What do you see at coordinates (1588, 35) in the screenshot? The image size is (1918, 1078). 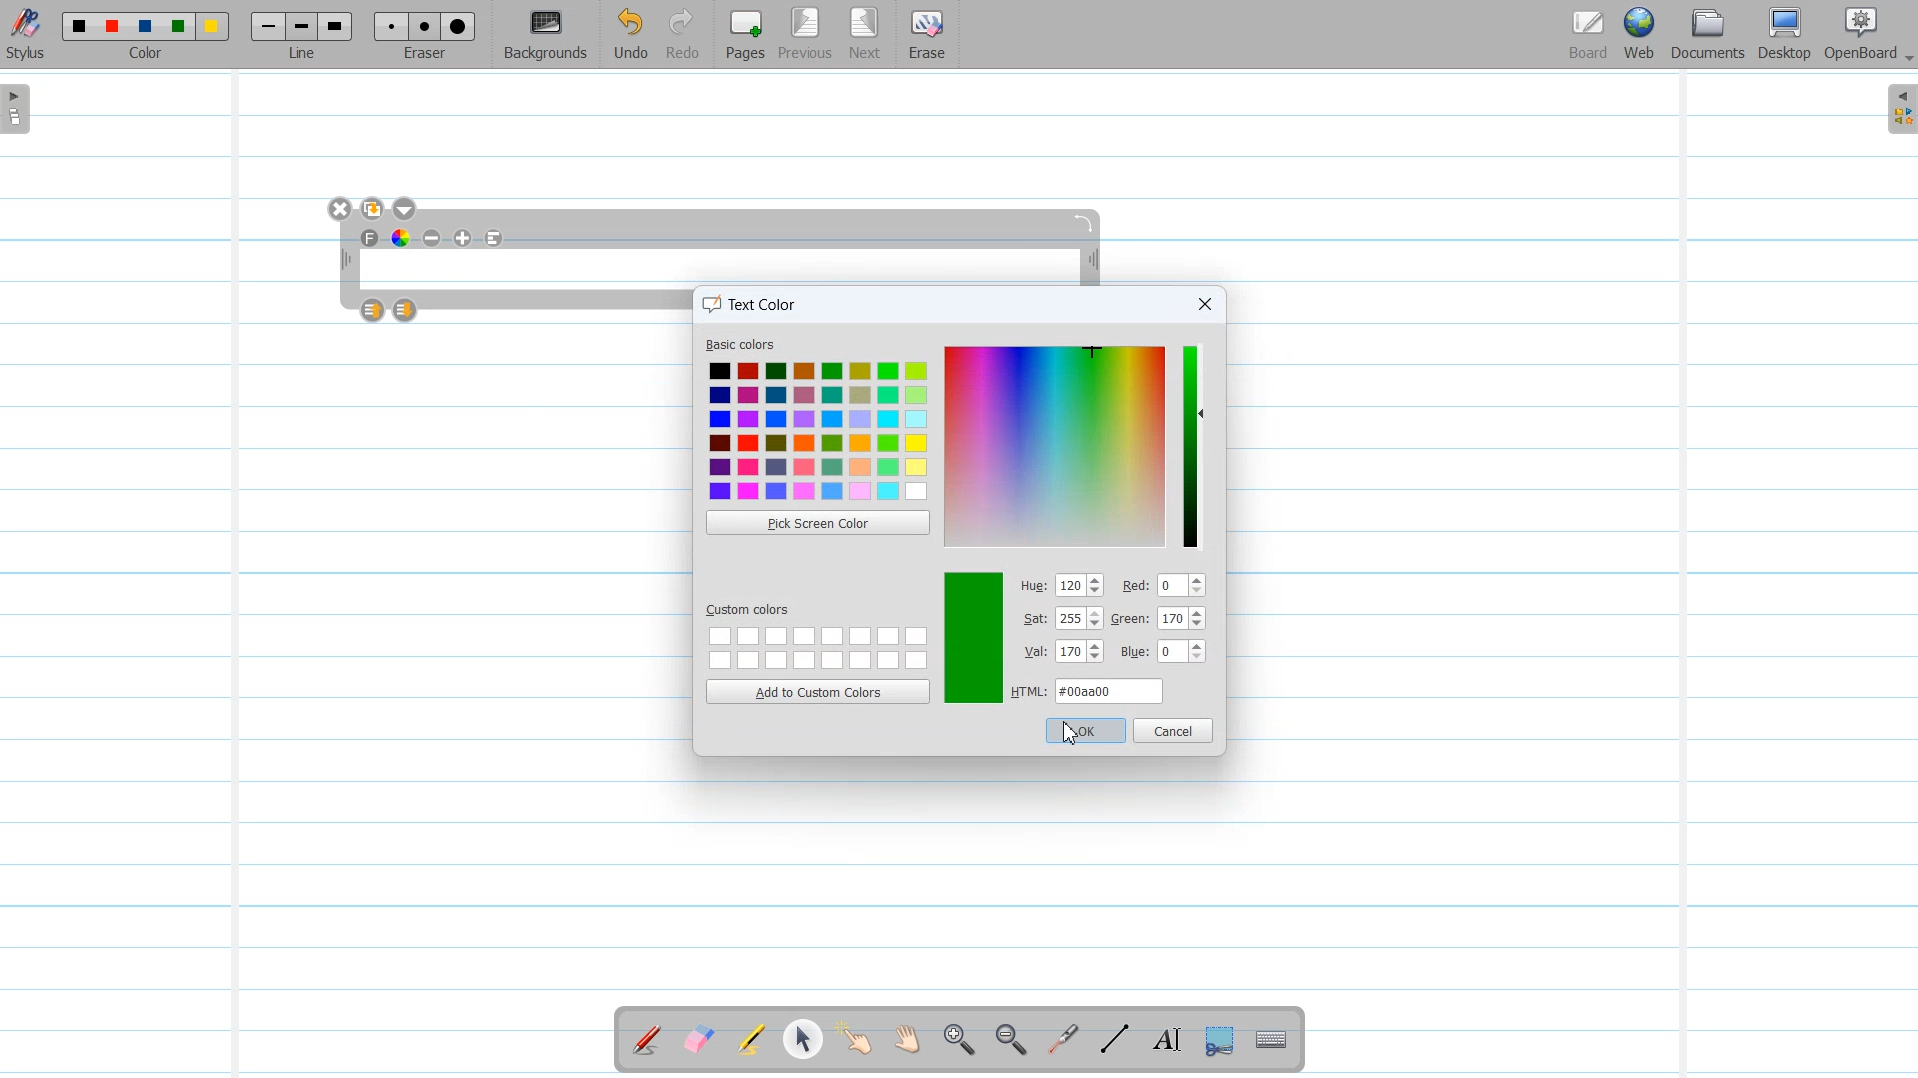 I see `Board` at bounding box center [1588, 35].